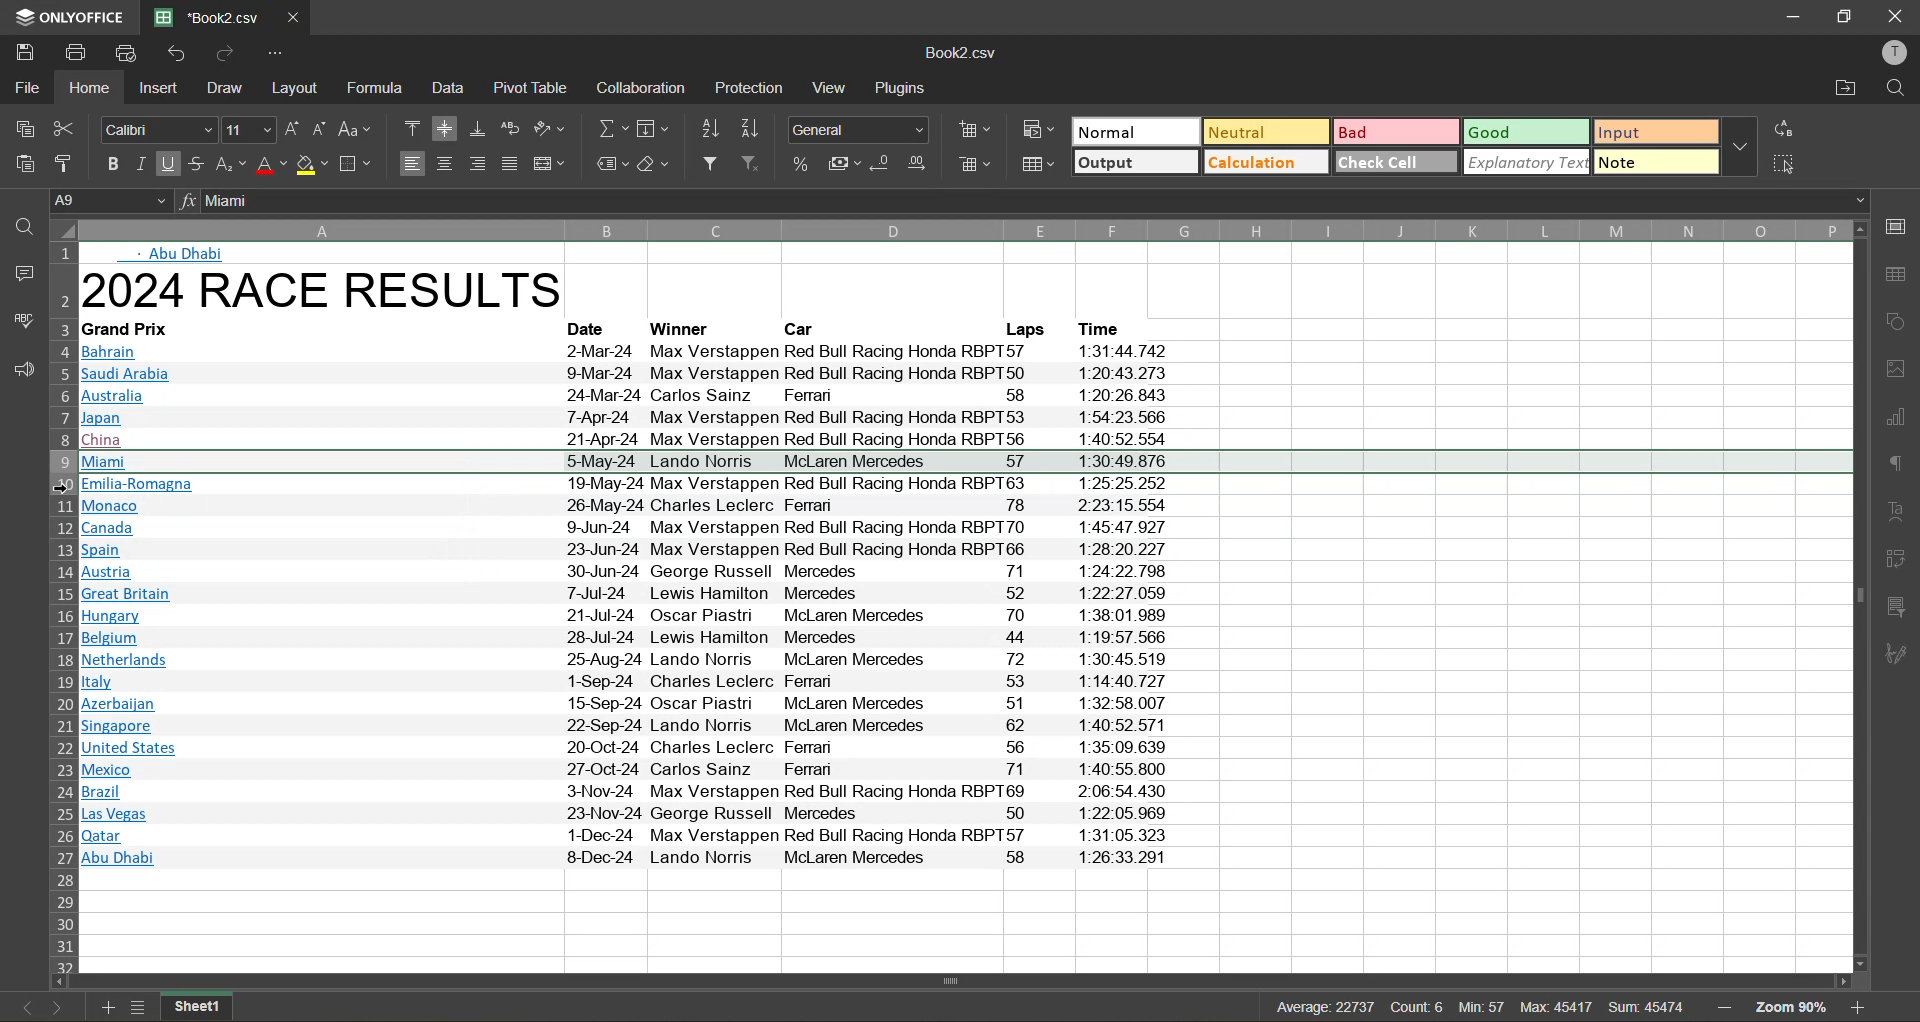 This screenshot has width=1920, height=1022. I want to click on image, so click(1901, 369).